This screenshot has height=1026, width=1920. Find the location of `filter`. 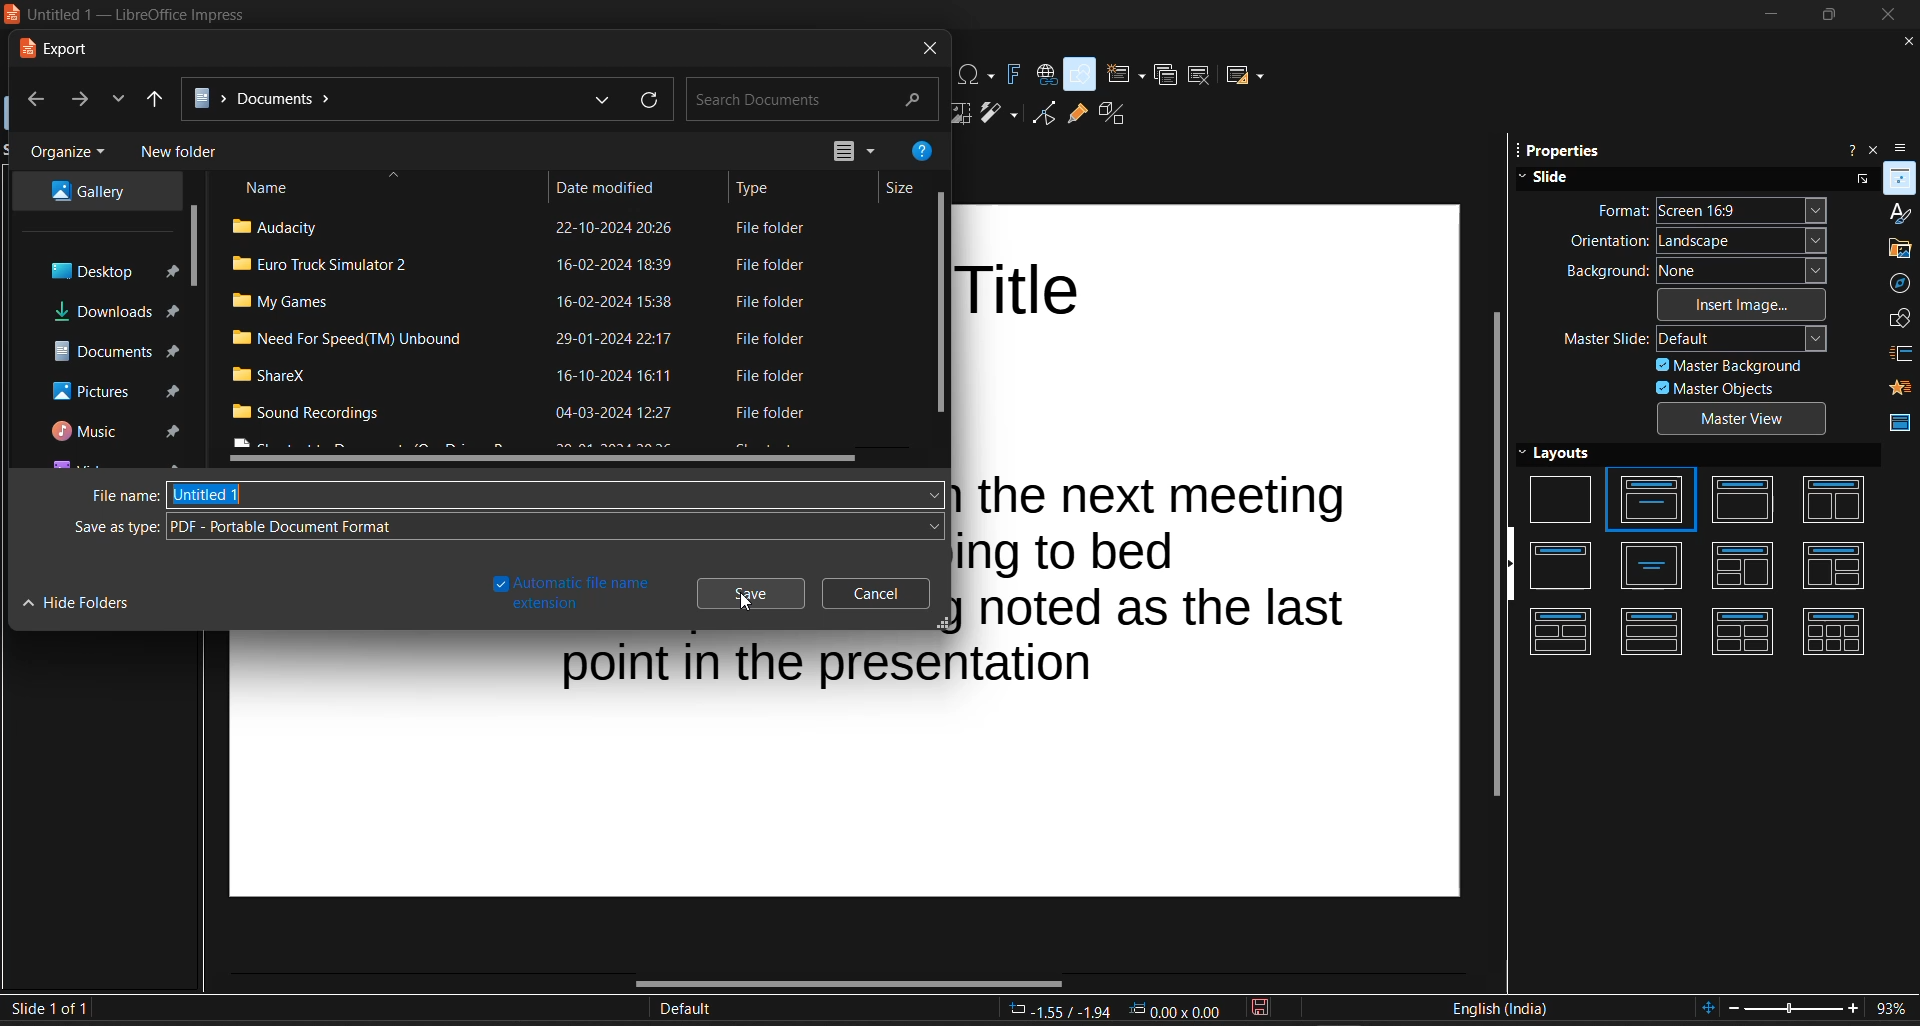

filter is located at coordinates (1001, 115).